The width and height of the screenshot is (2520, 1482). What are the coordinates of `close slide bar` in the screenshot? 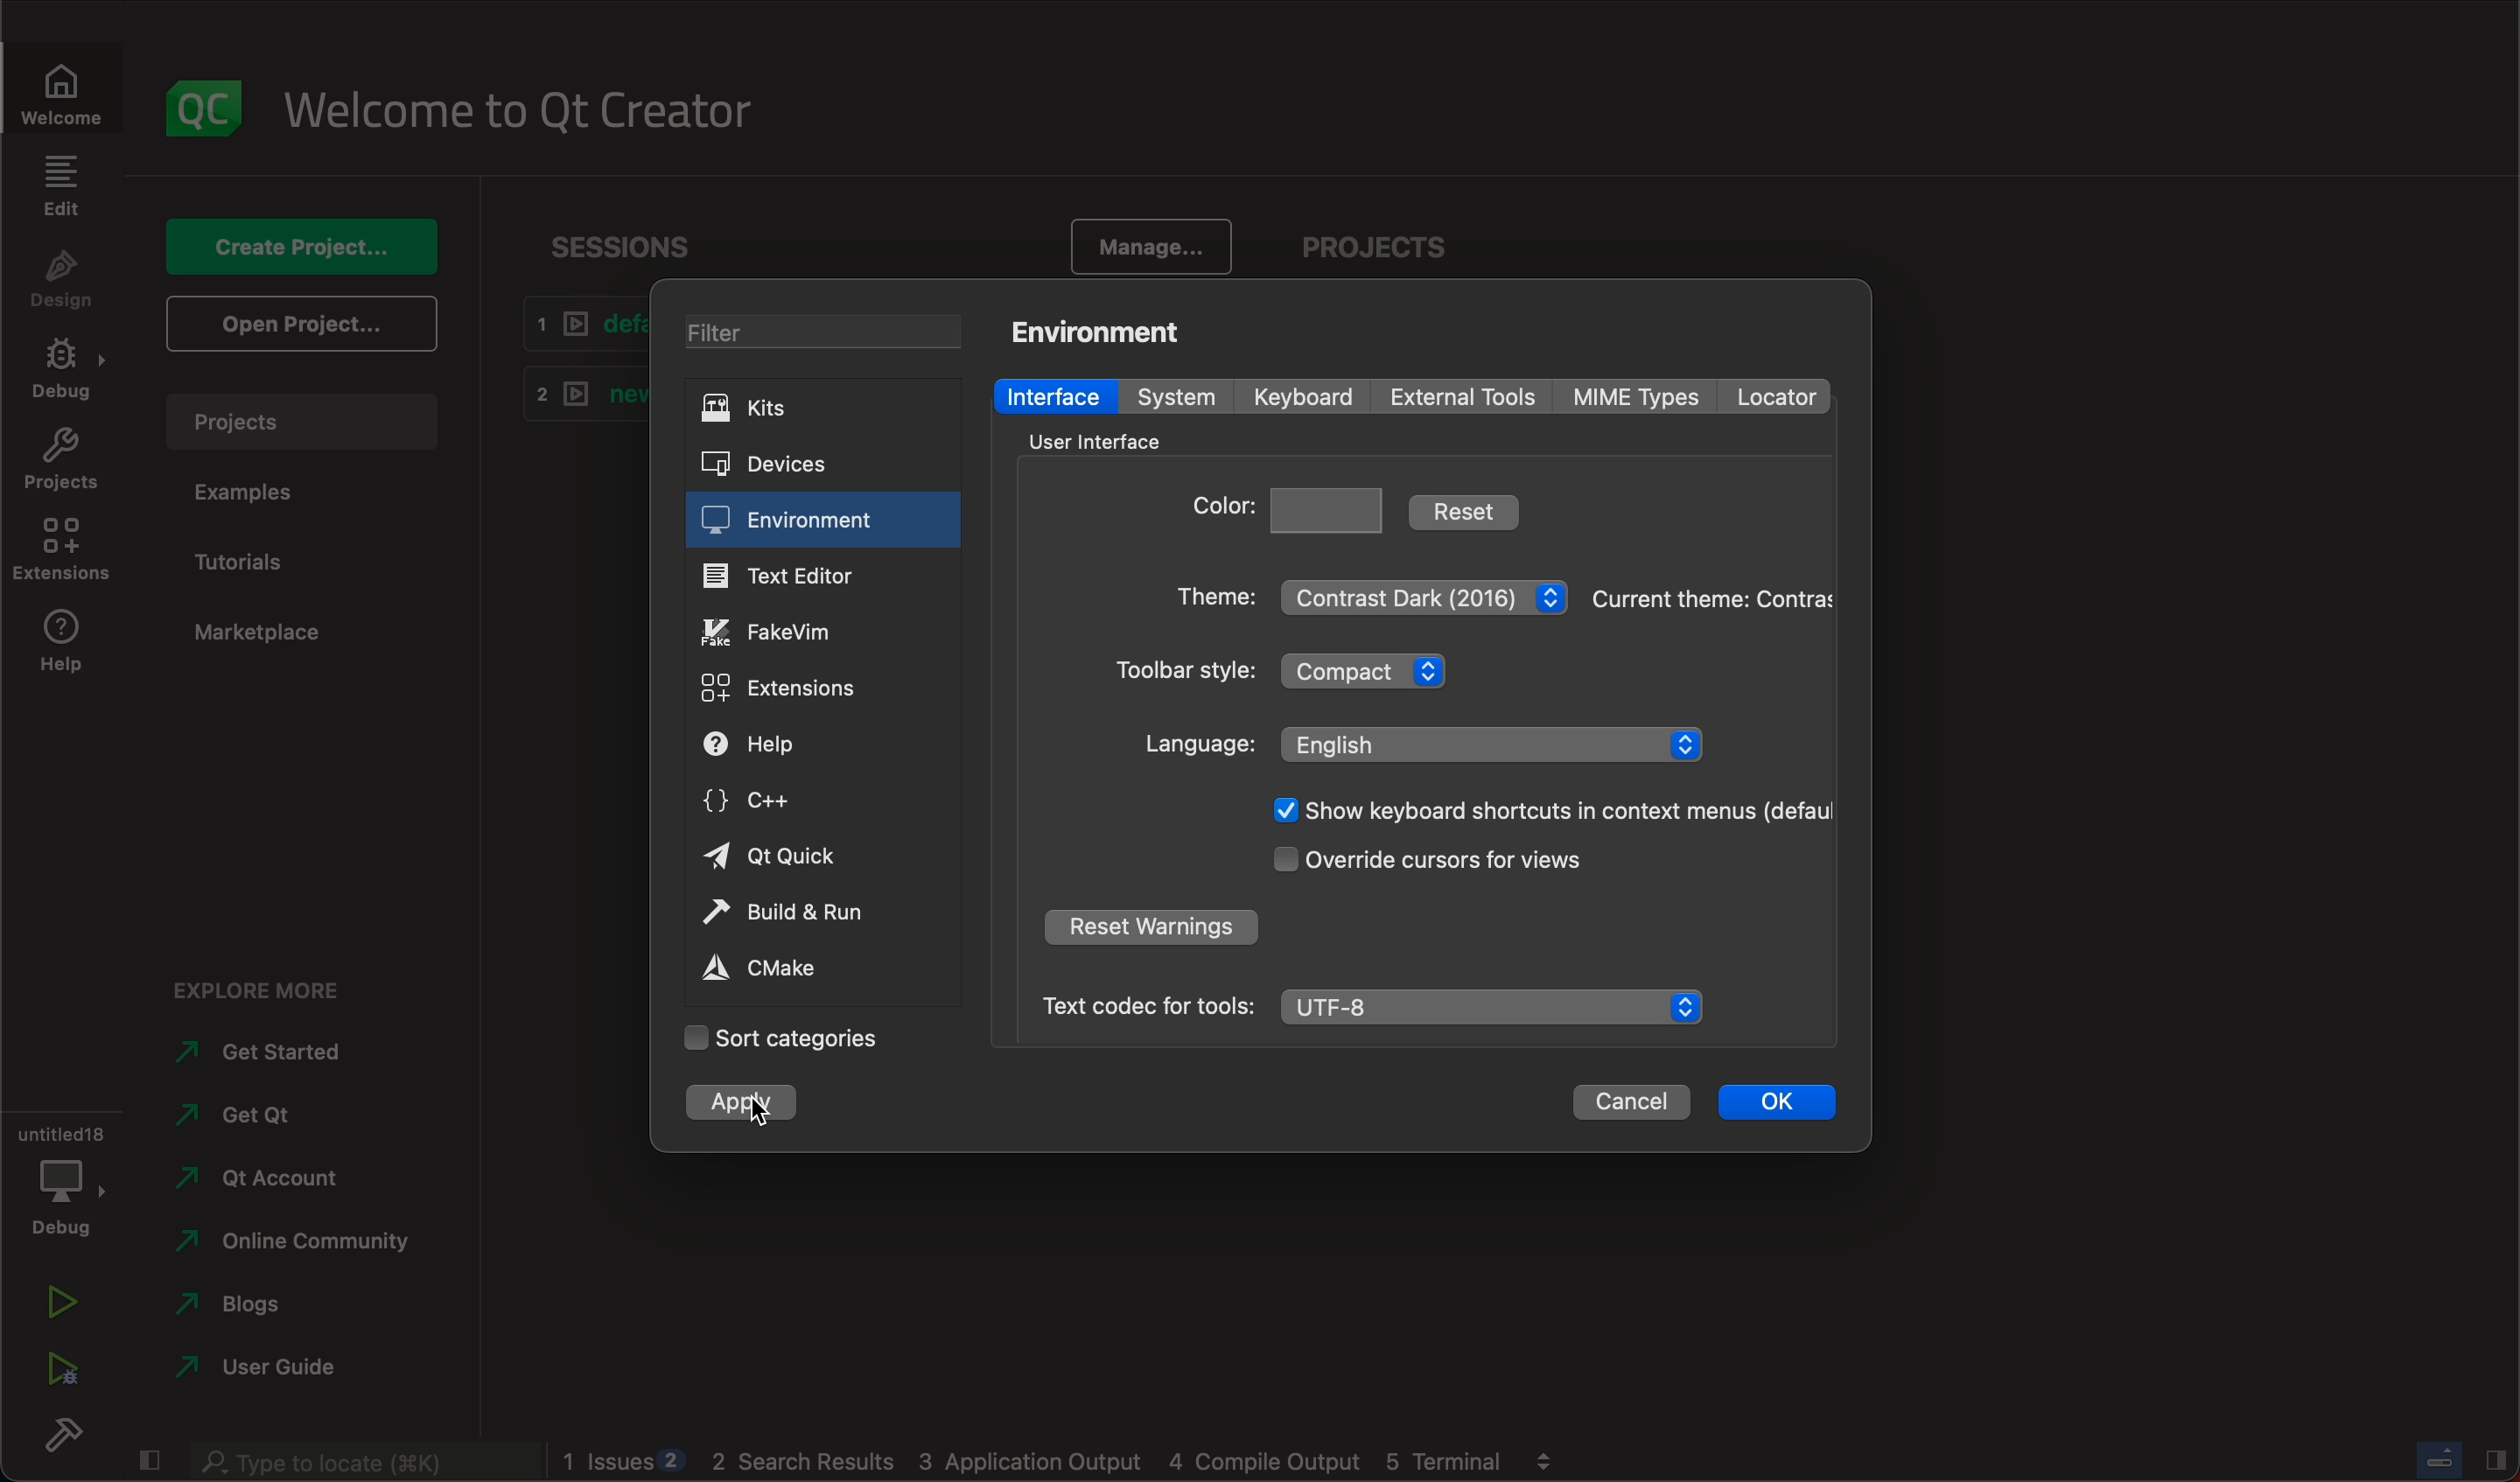 It's located at (149, 1462).